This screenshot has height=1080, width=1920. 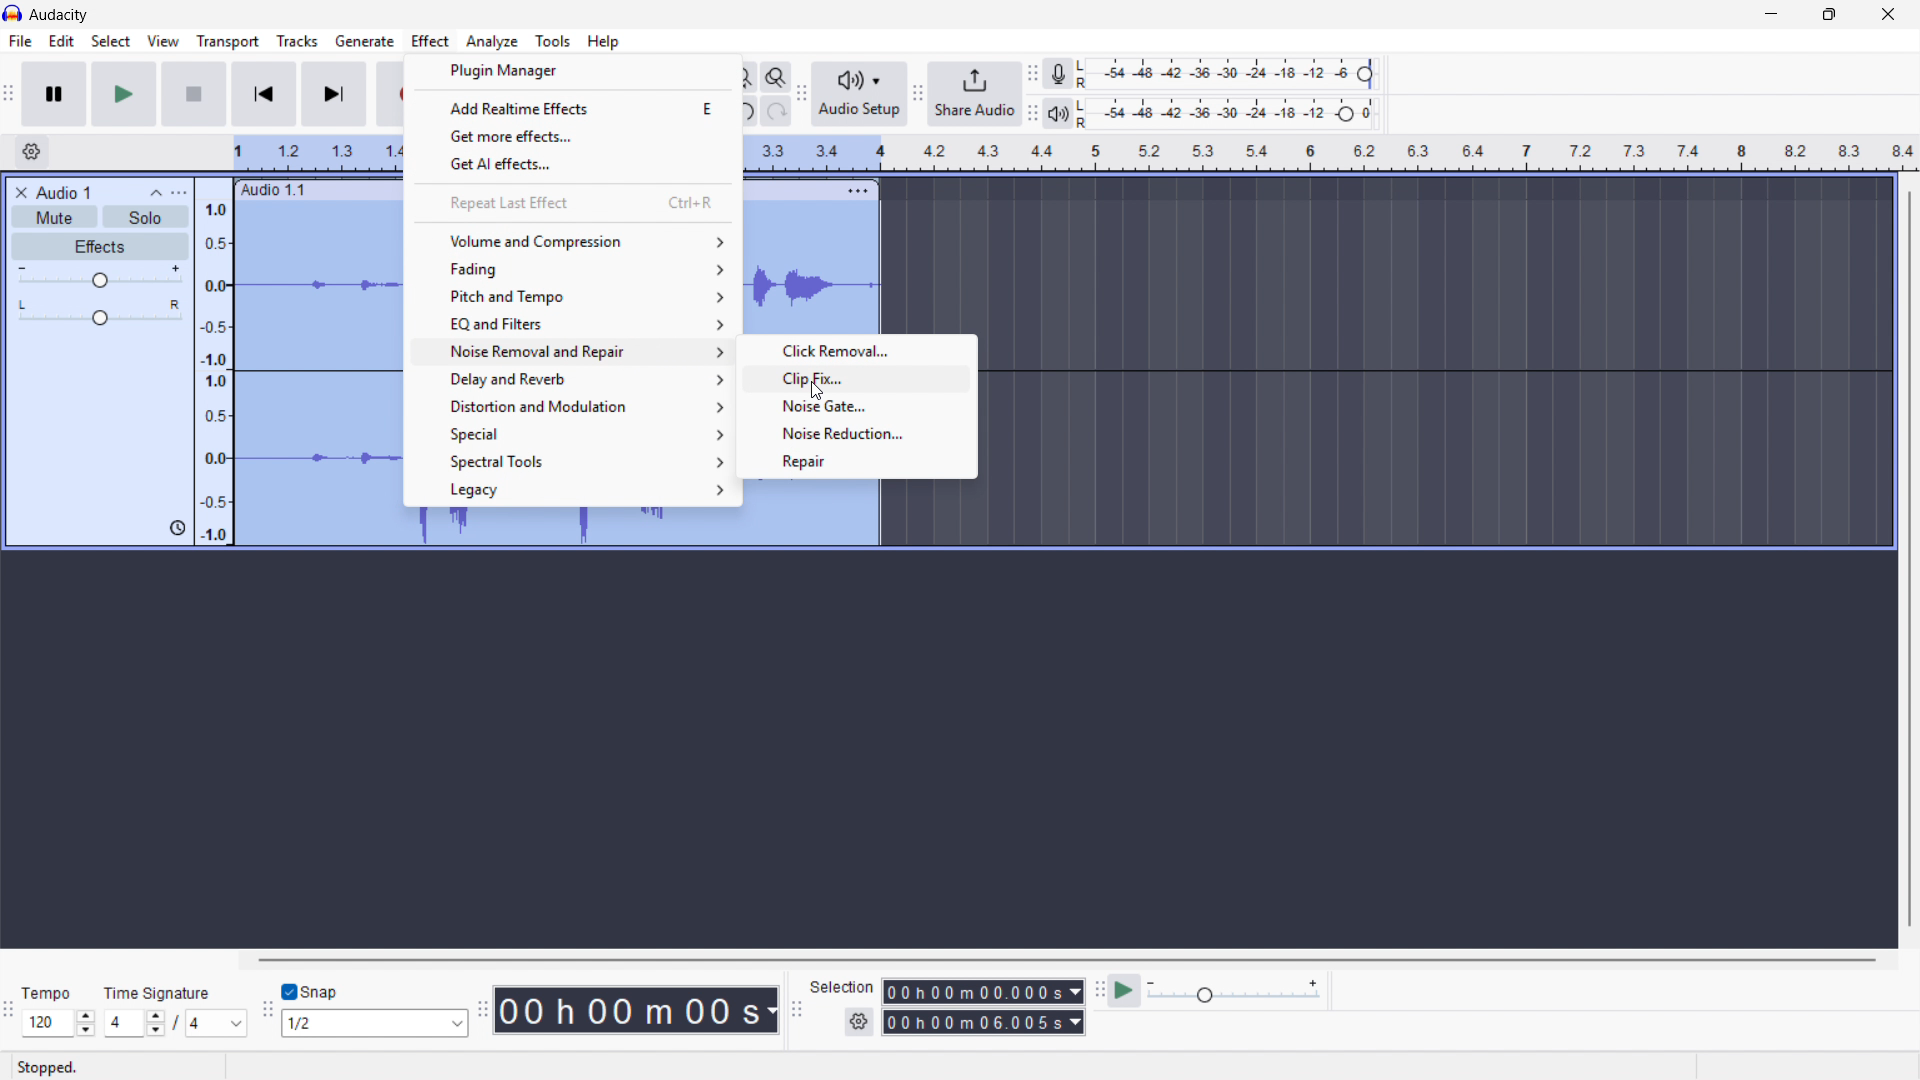 I want to click on Recording metre toolbar, so click(x=1032, y=74).